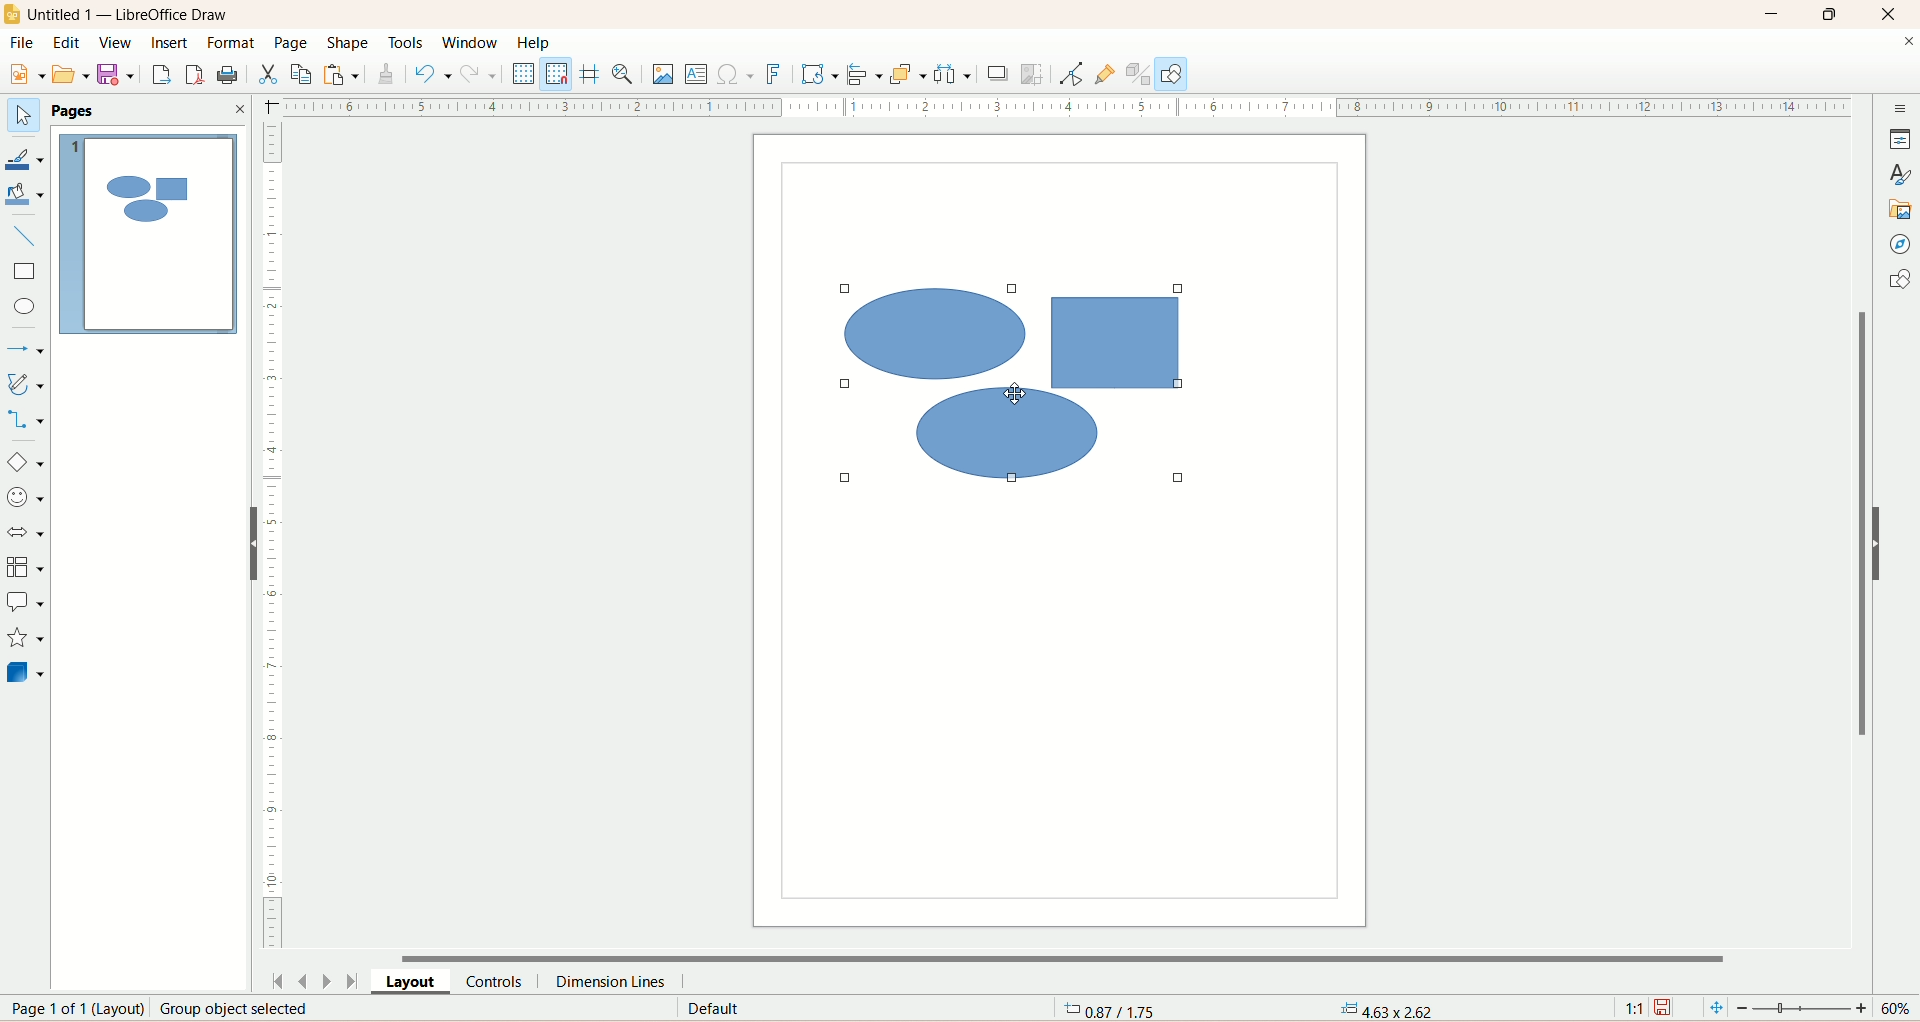  I want to click on special character, so click(739, 76).